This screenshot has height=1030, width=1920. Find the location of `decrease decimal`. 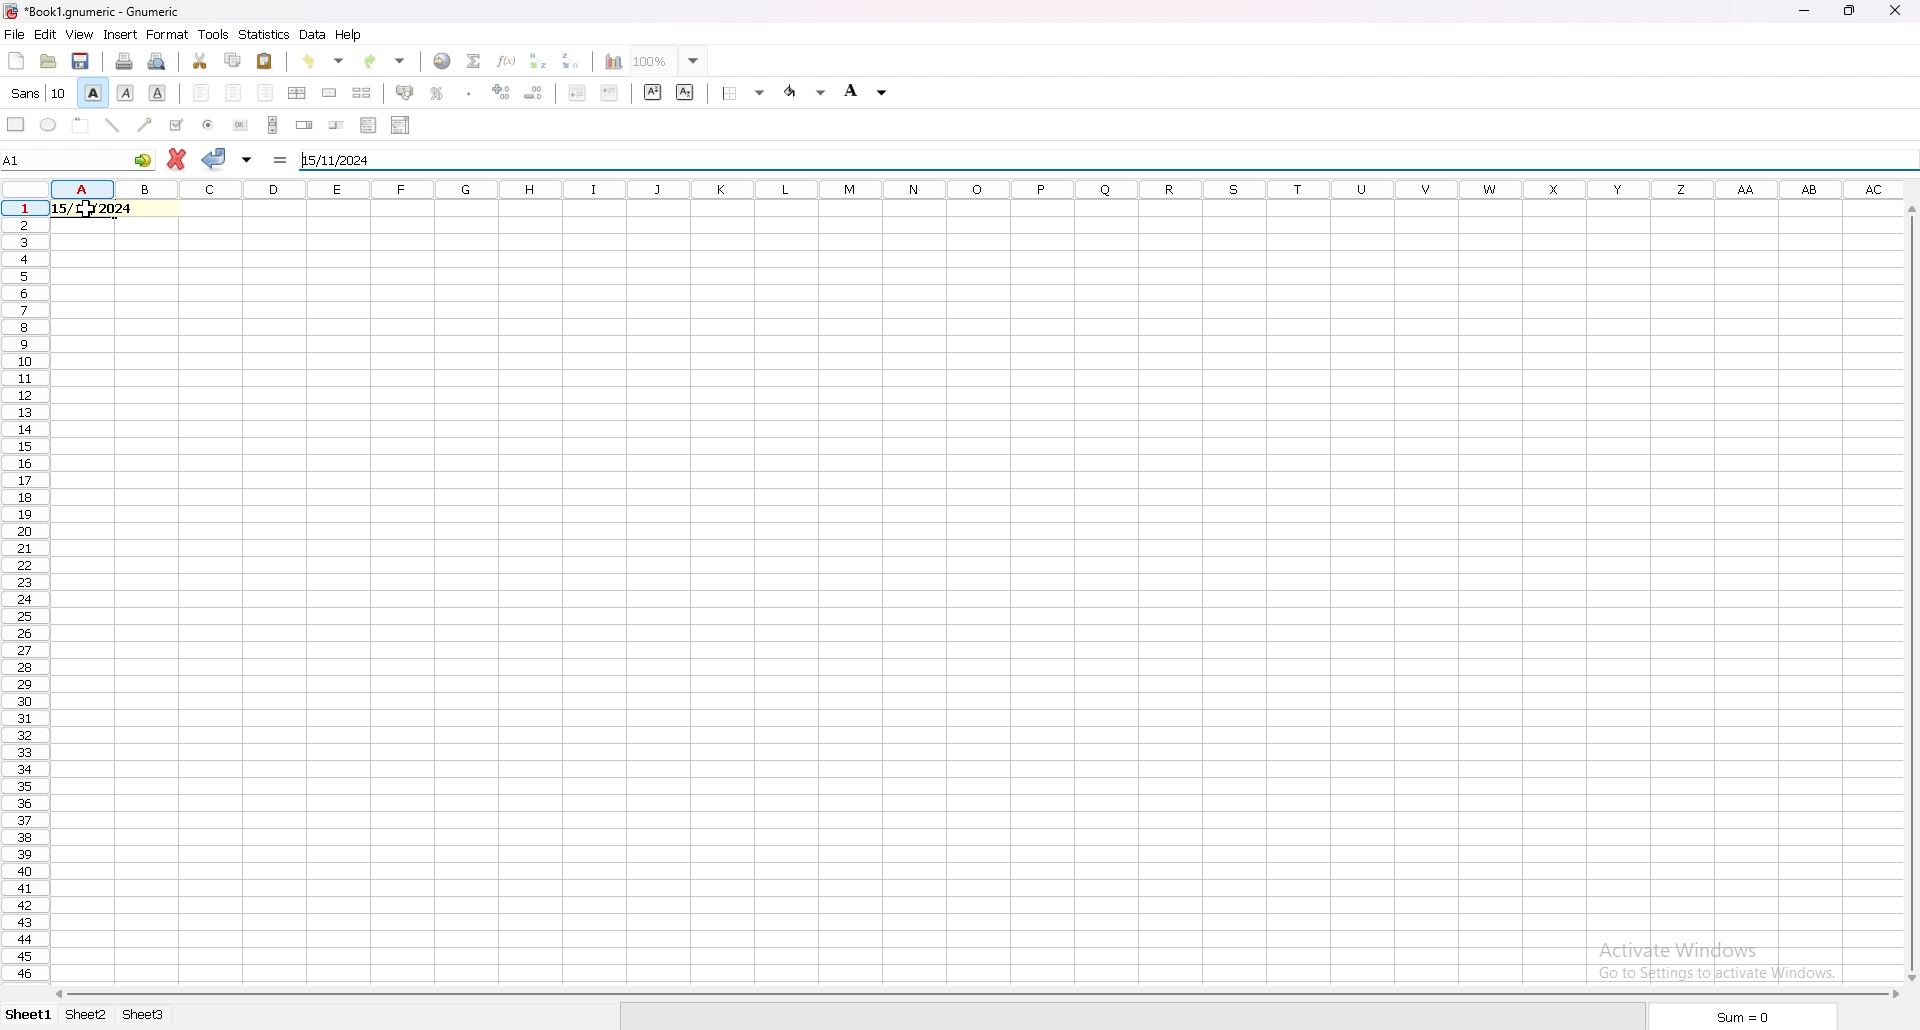

decrease decimal is located at coordinates (533, 92).